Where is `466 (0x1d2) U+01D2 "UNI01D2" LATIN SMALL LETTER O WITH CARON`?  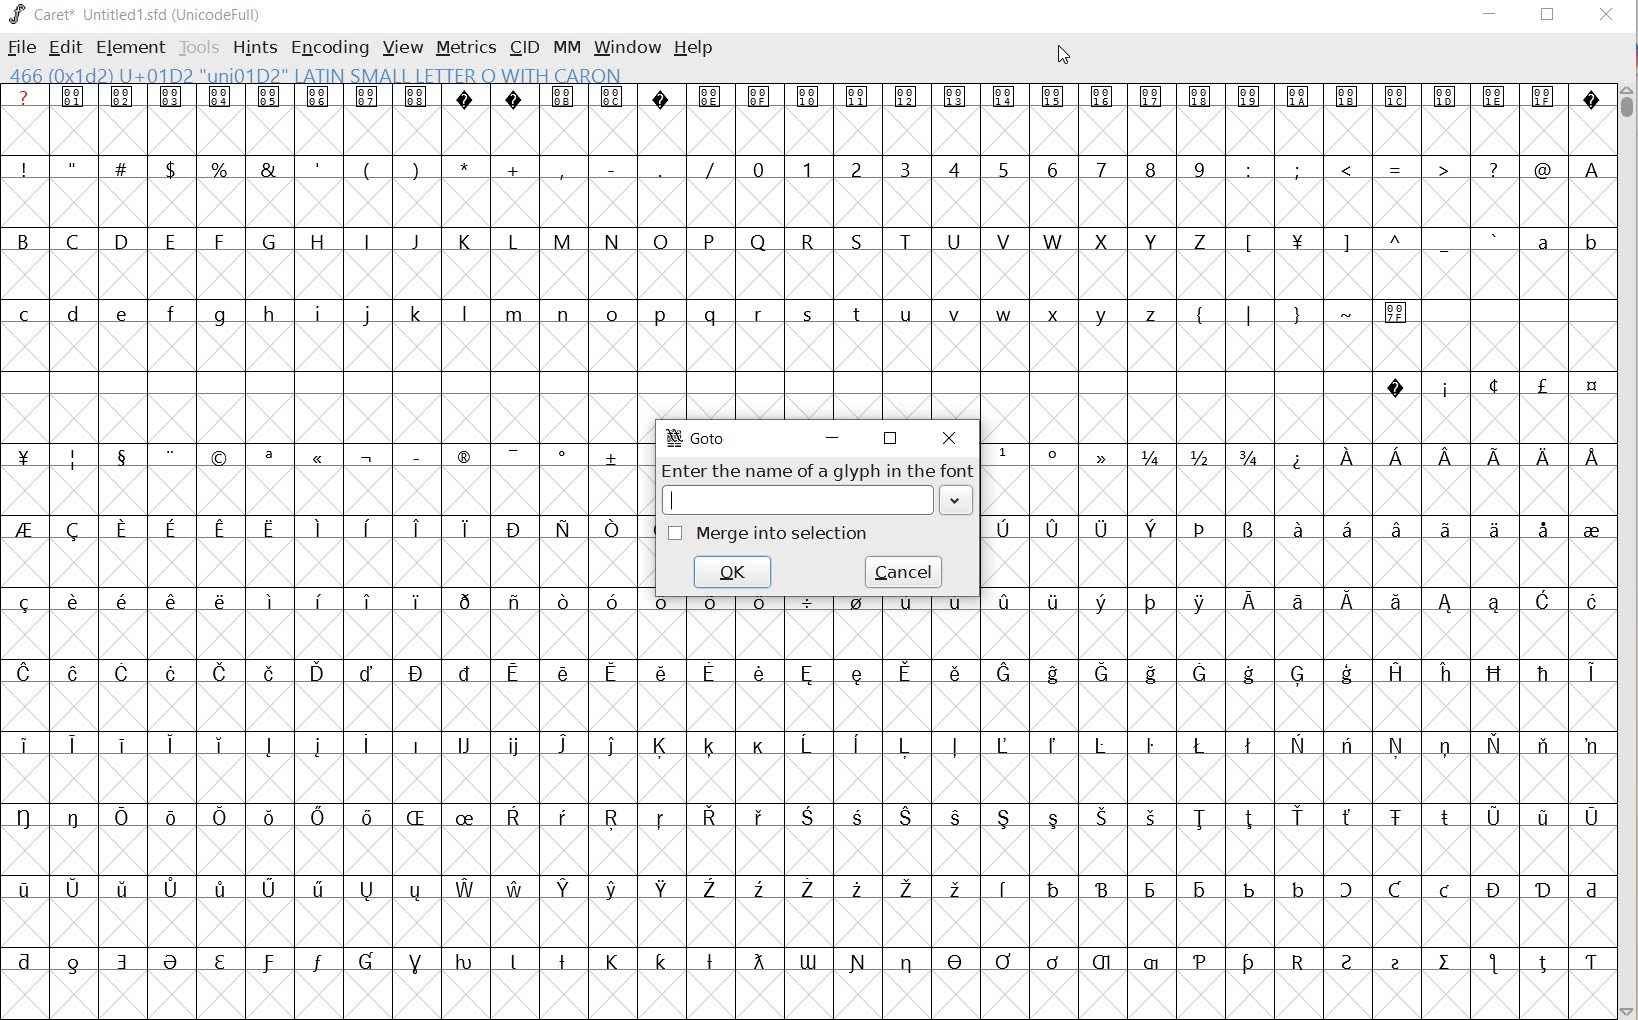 466 (0x1d2) U+01D2 "UNI01D2" LATIN SMALL LETTER O WITH CARON is located at coordinates (316, 76).